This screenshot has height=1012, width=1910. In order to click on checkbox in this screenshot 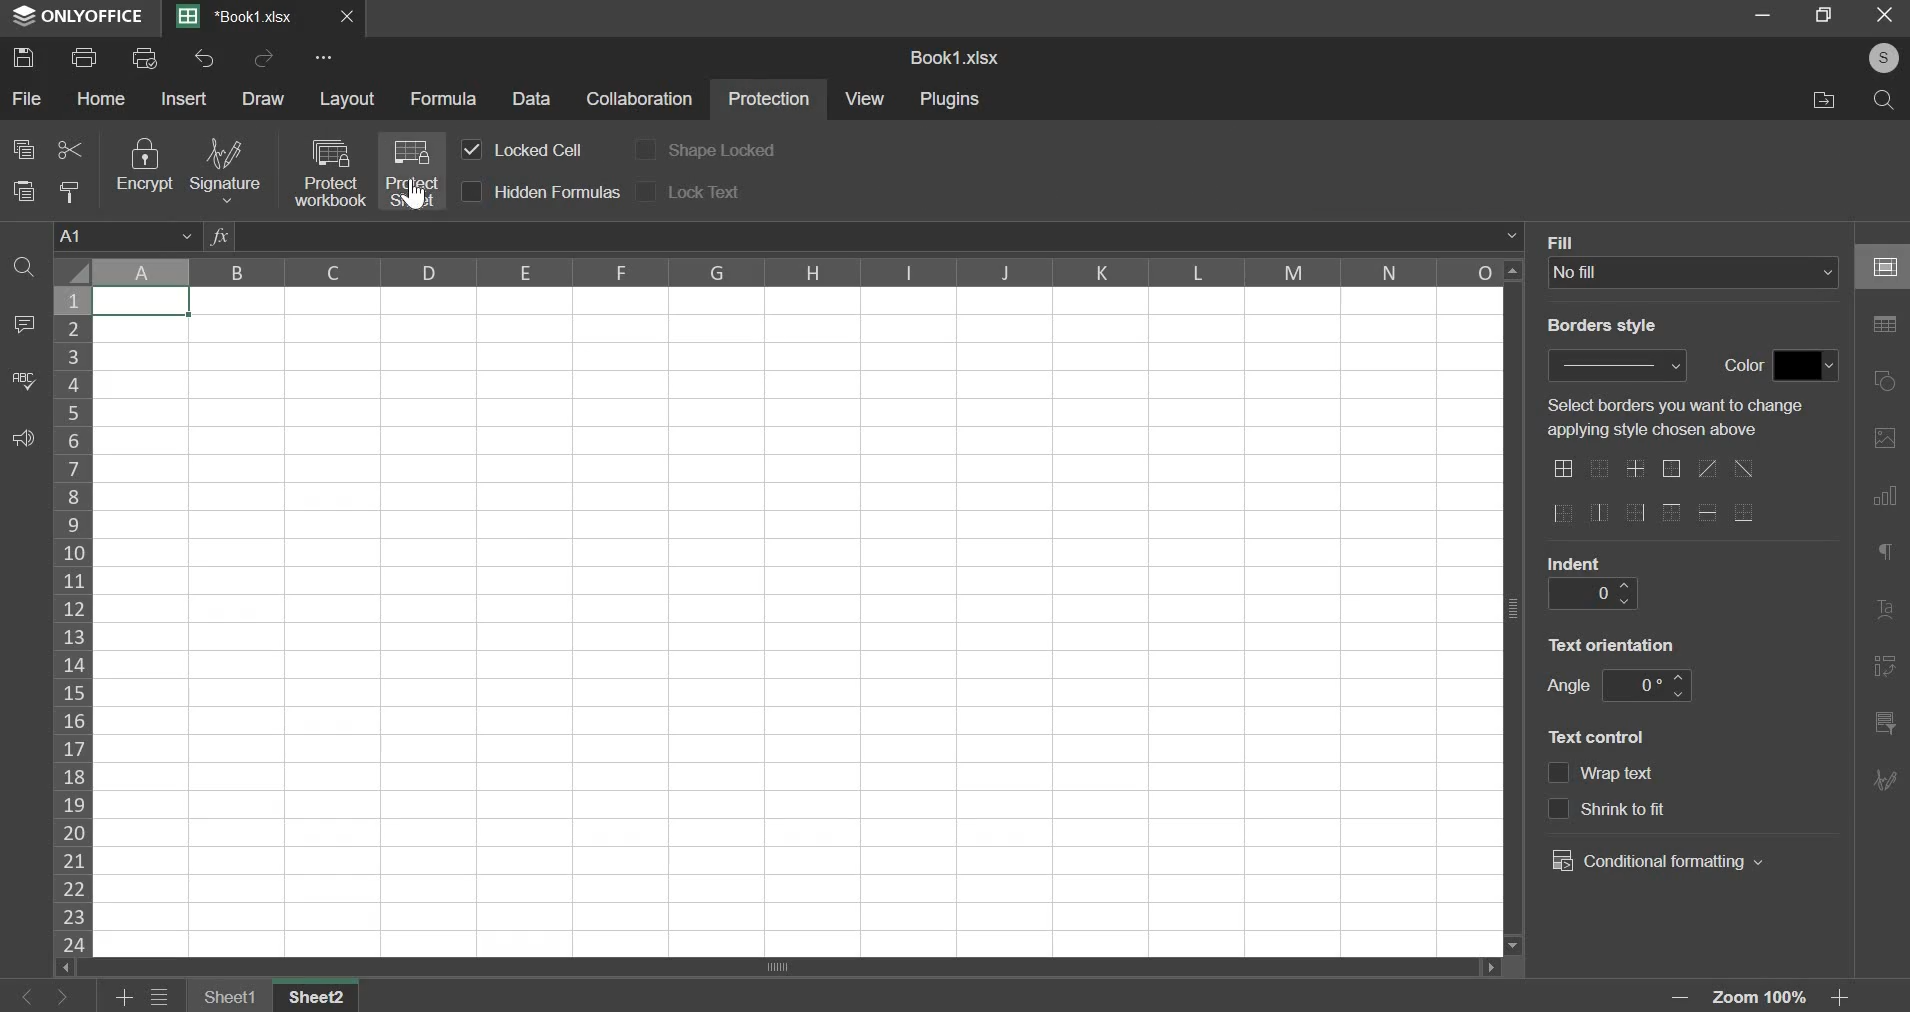, I will do `click(649, 190)`.